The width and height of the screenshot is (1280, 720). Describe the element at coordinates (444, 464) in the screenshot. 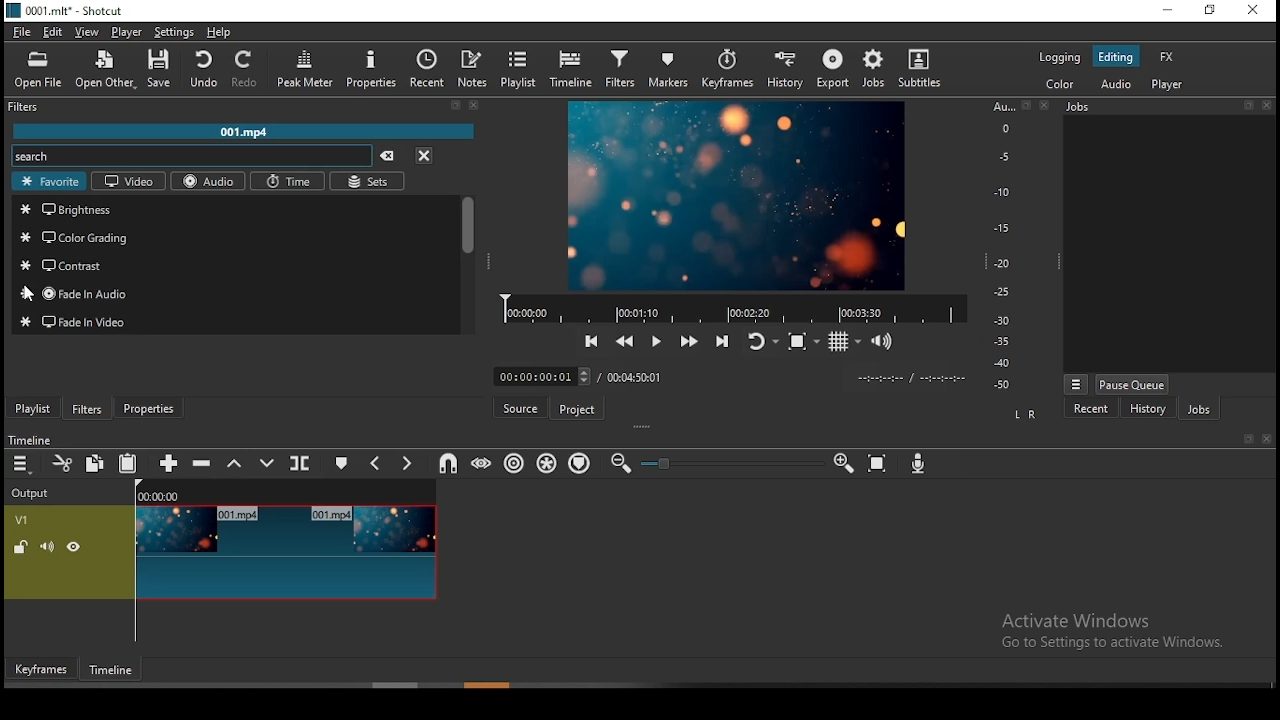

I see `snap` at that location.